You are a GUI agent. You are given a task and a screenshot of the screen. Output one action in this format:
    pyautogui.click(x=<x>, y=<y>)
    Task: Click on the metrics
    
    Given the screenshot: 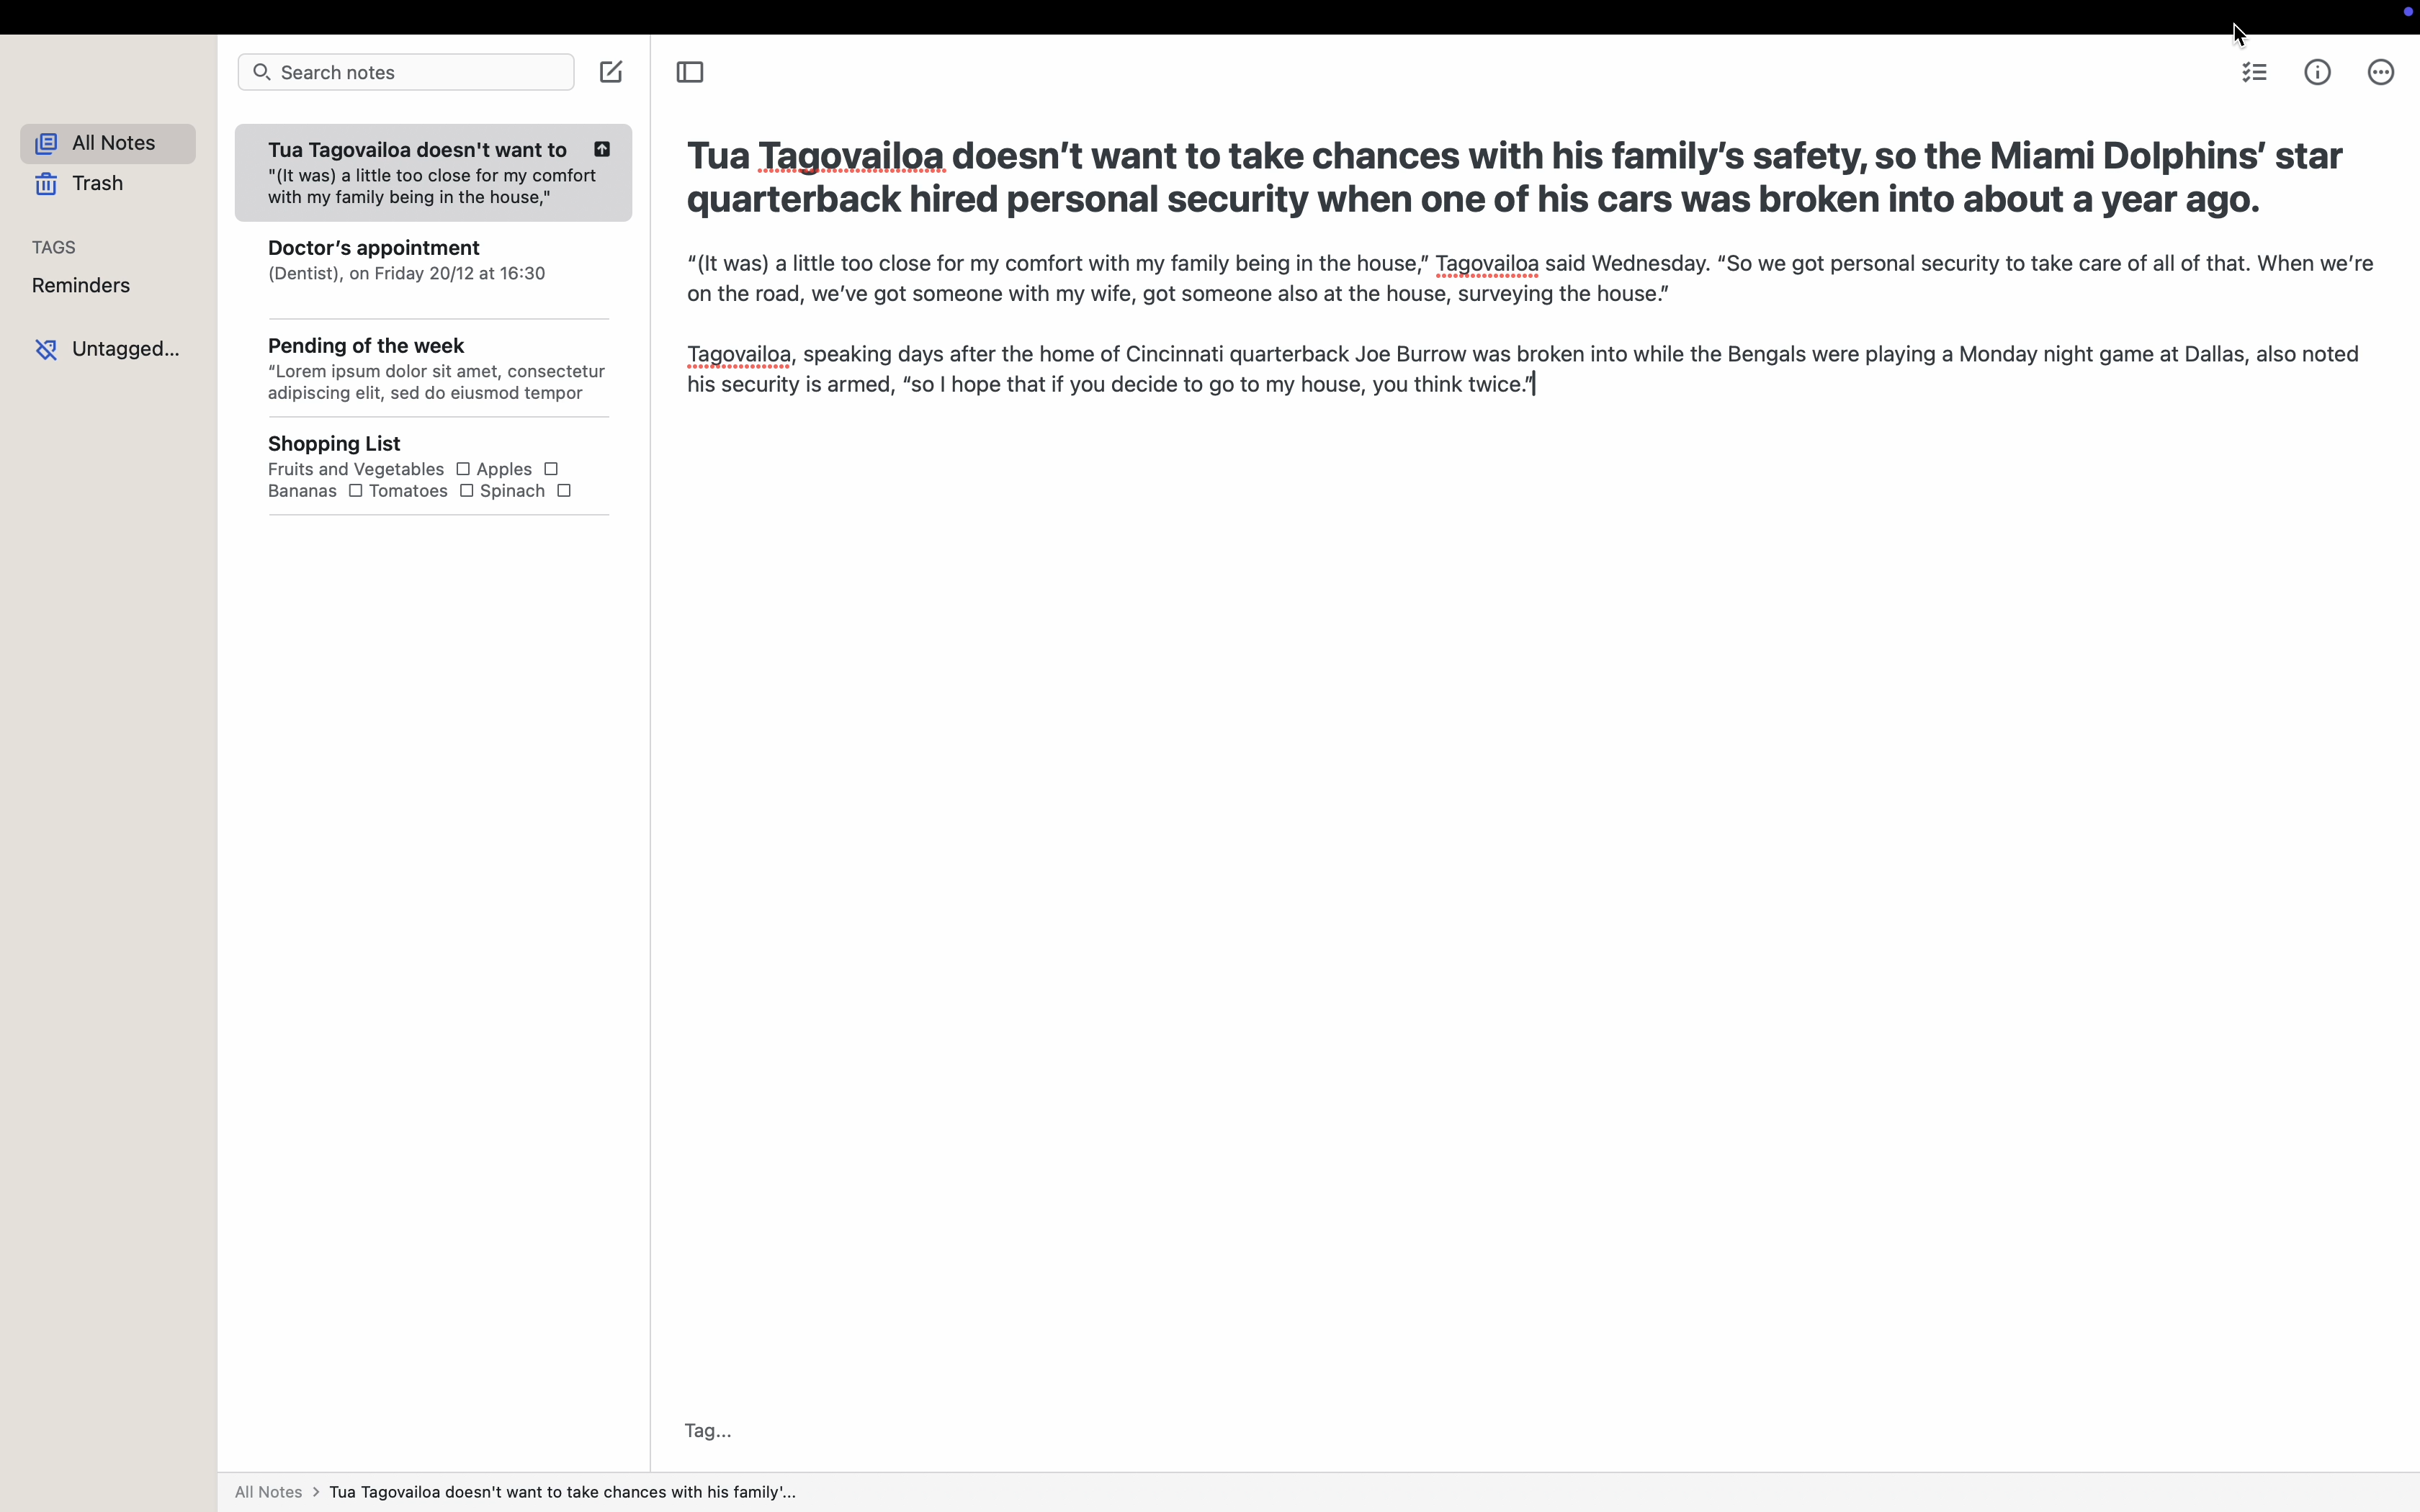 What is the action you would take?
    pyautogui.click(x=2320, y=72)
    